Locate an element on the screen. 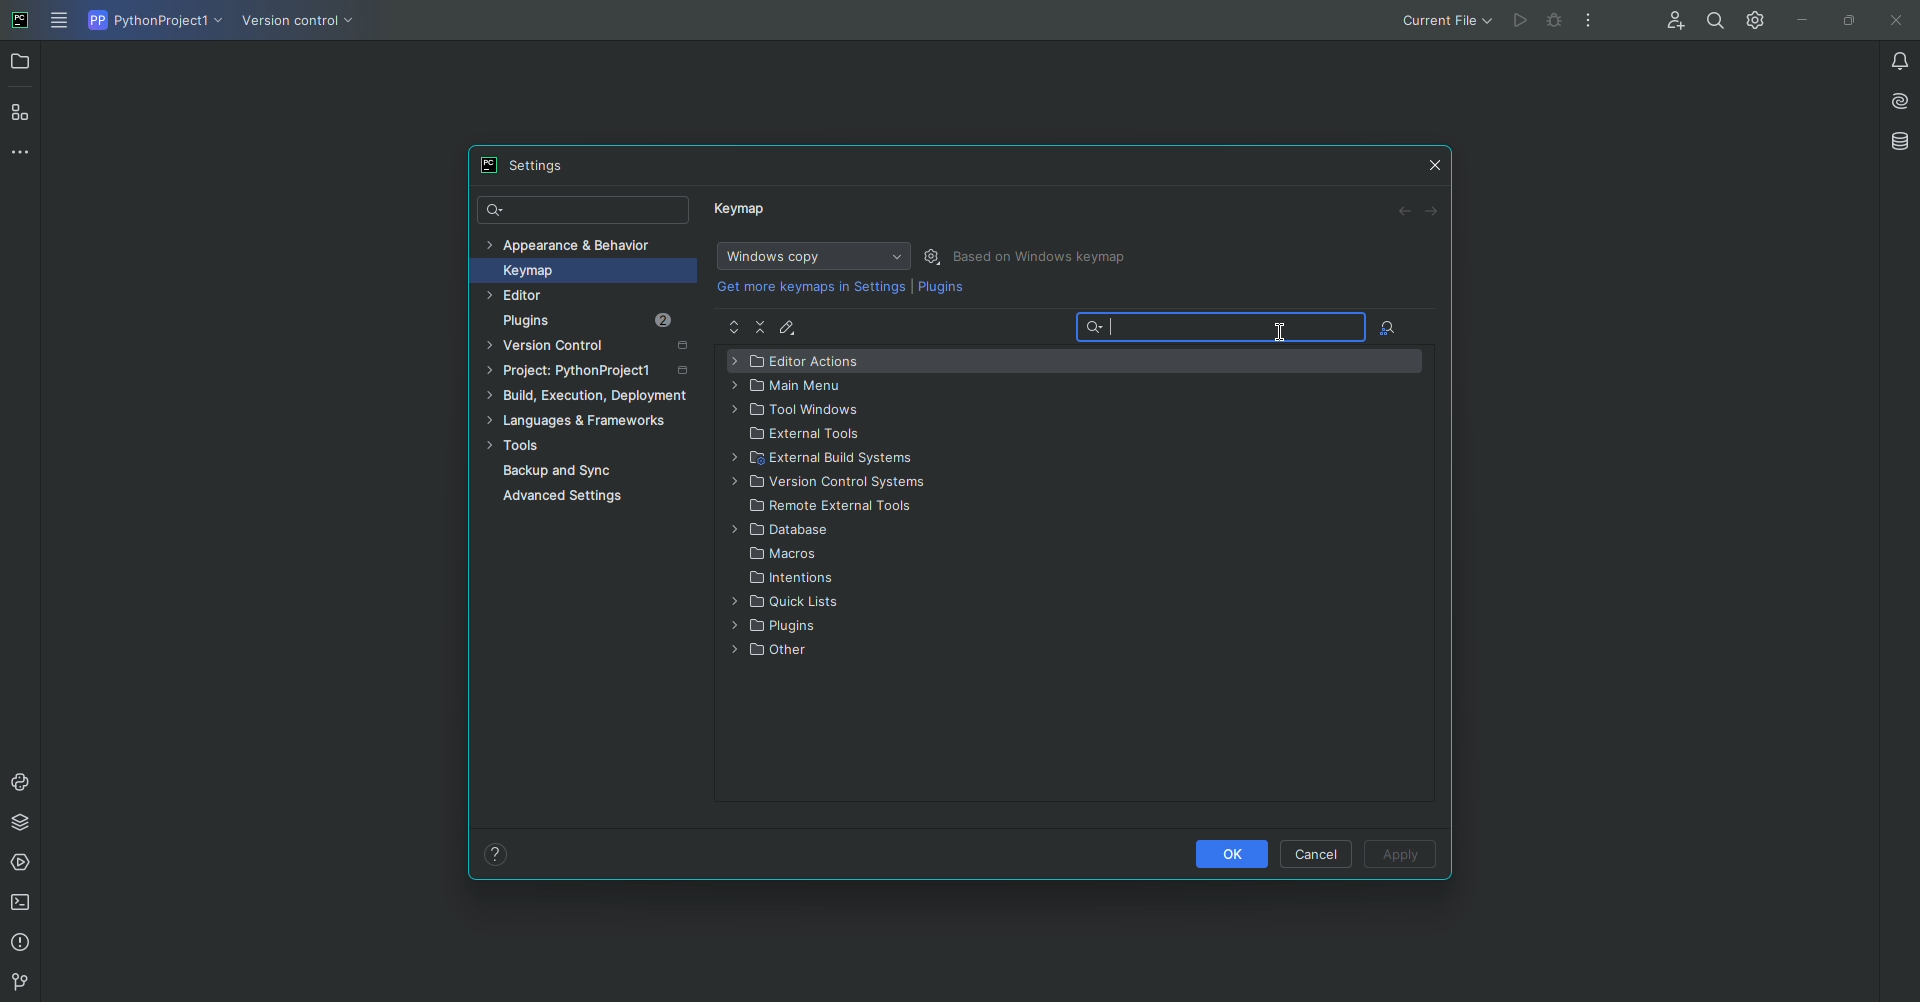  Current file is located at coordinates (1445, 20).